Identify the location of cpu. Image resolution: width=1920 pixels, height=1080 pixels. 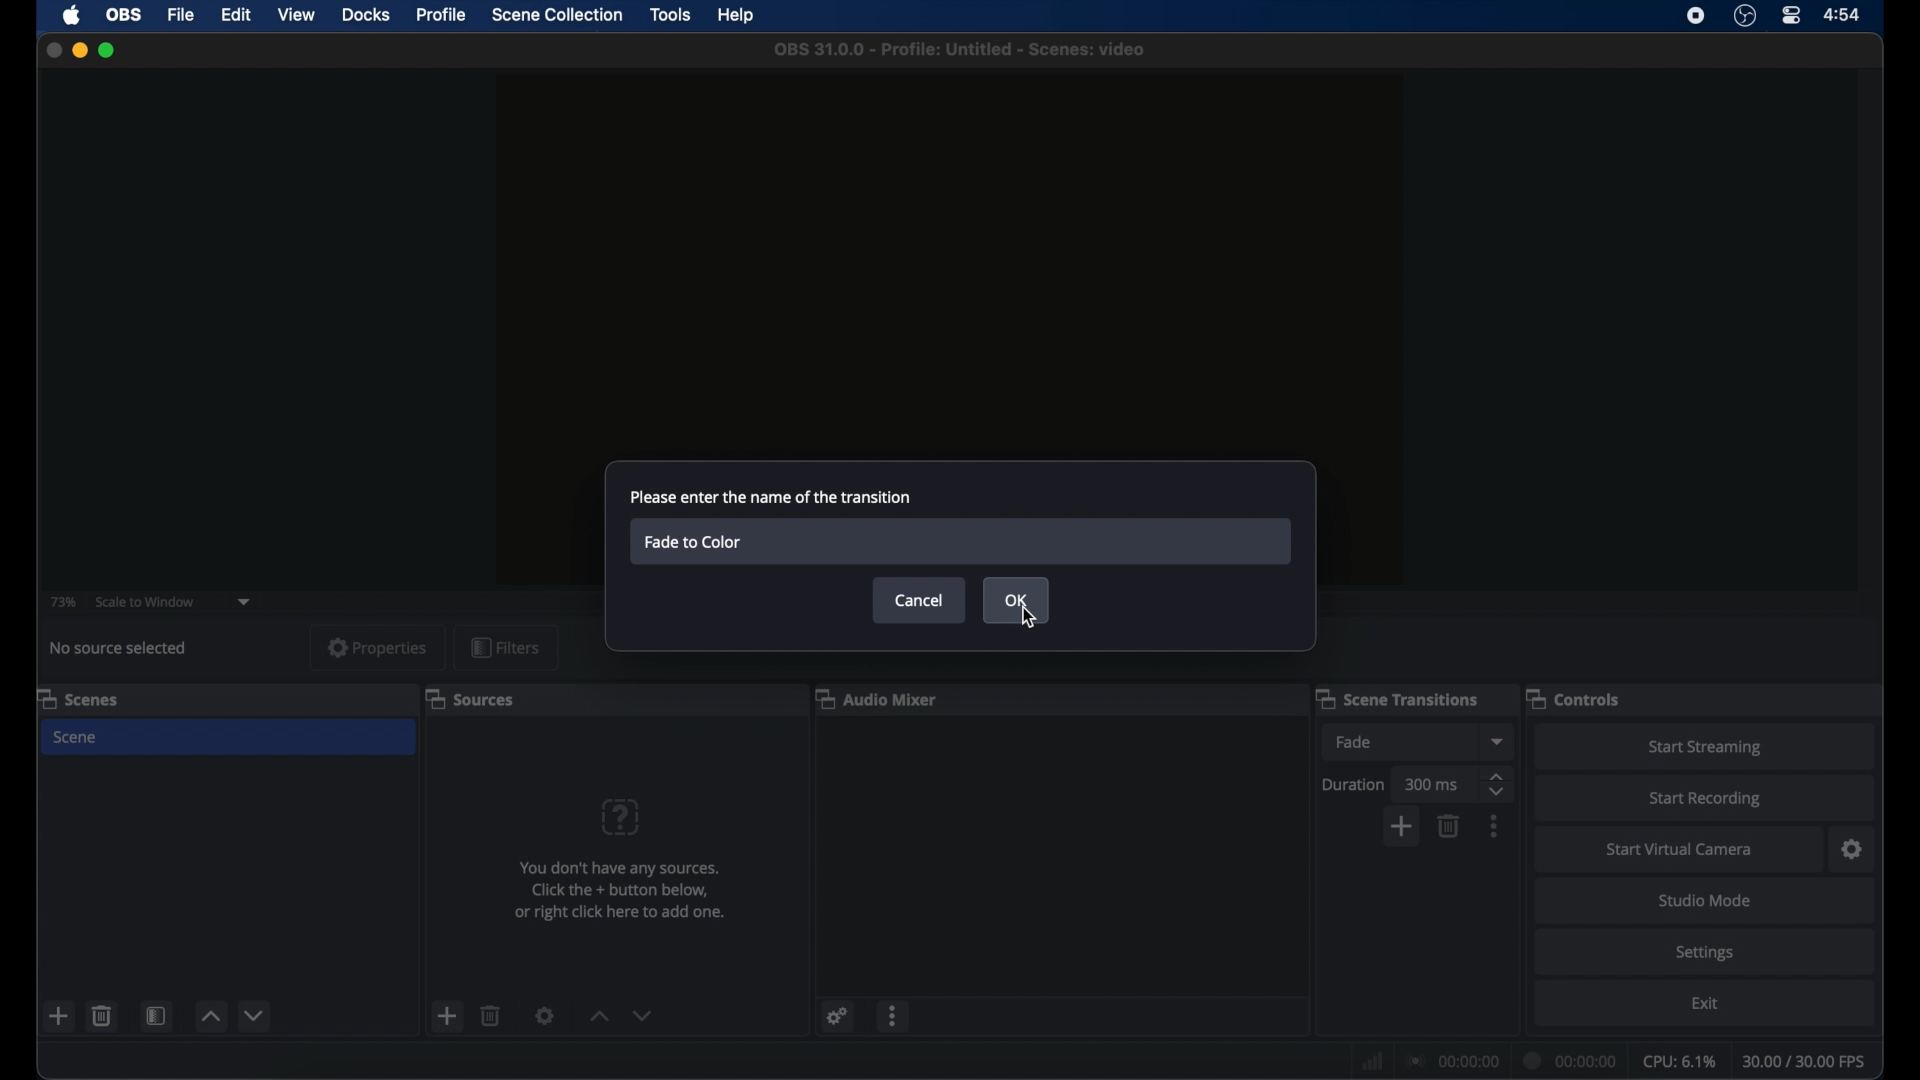
(1679, 1062).